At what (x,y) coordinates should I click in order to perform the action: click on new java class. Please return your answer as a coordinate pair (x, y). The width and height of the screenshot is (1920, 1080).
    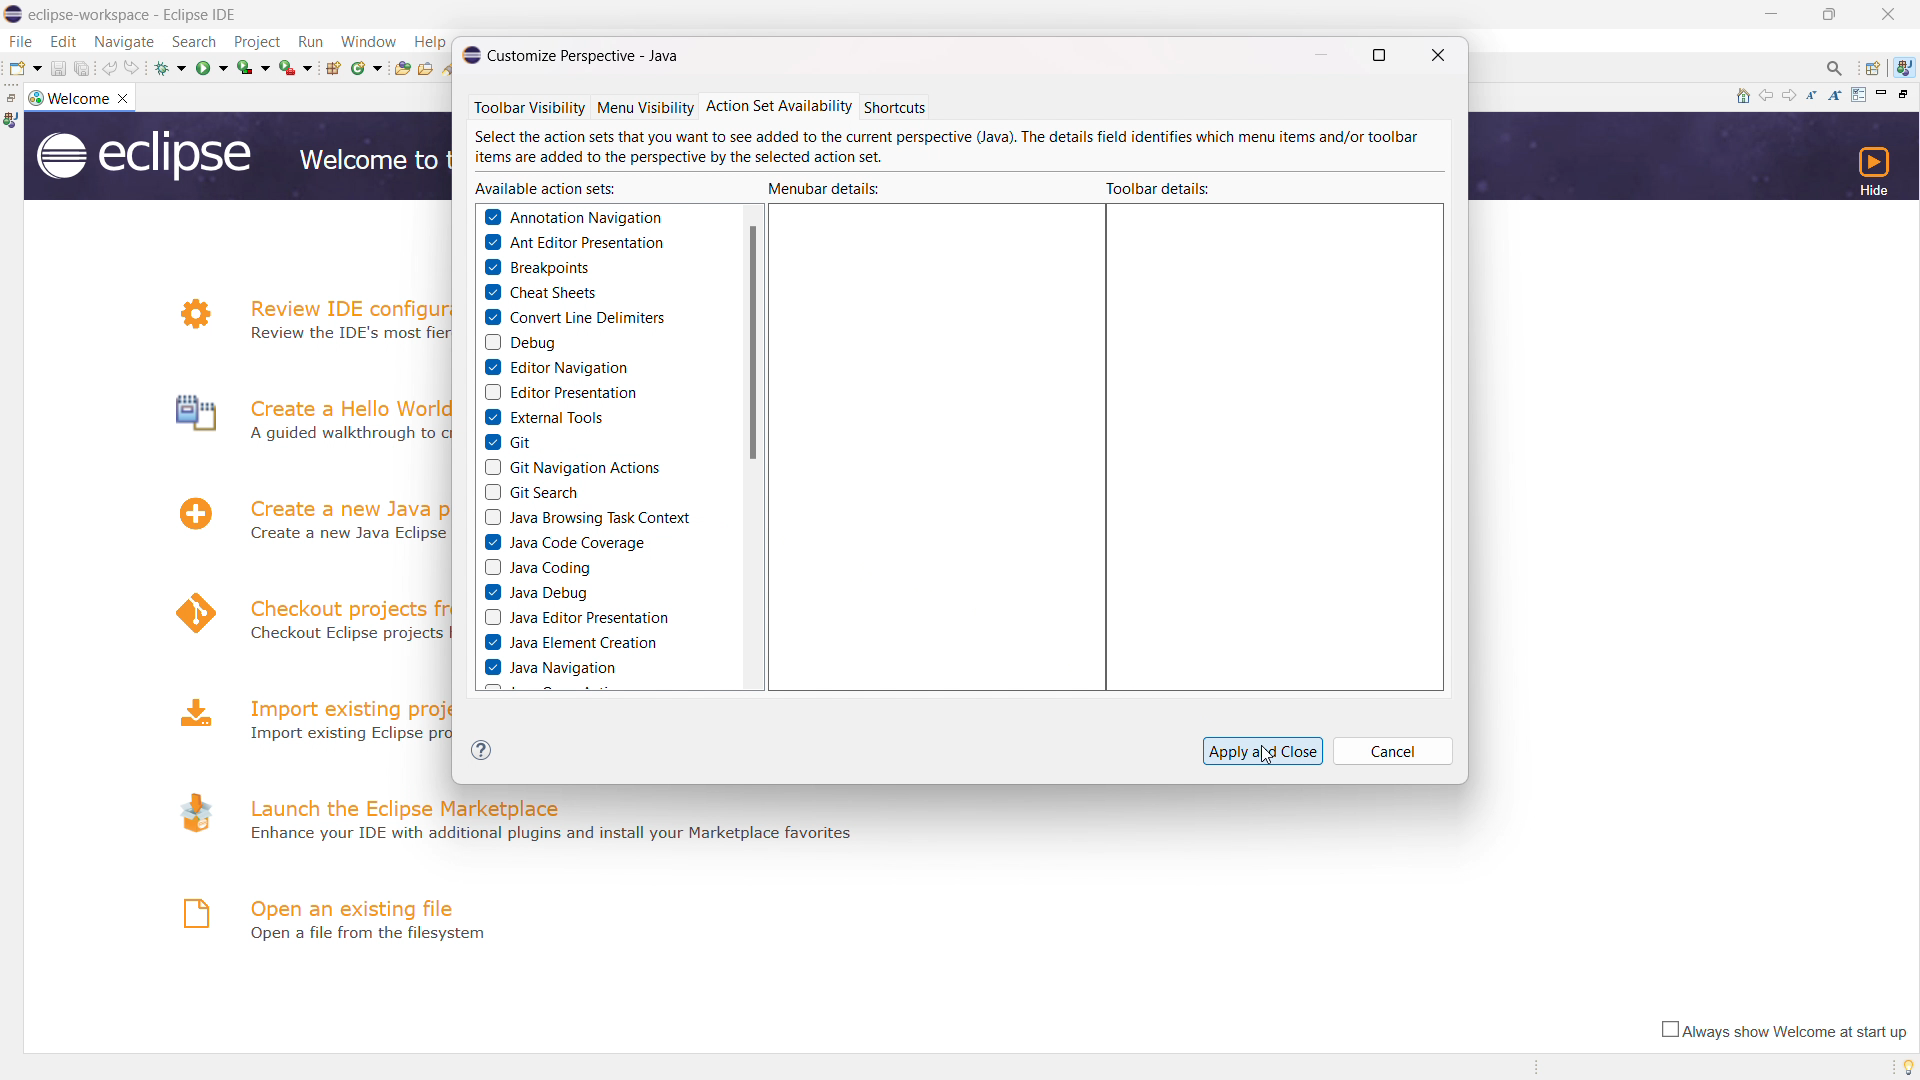
    Looking at the image, I should click on (366, 68).